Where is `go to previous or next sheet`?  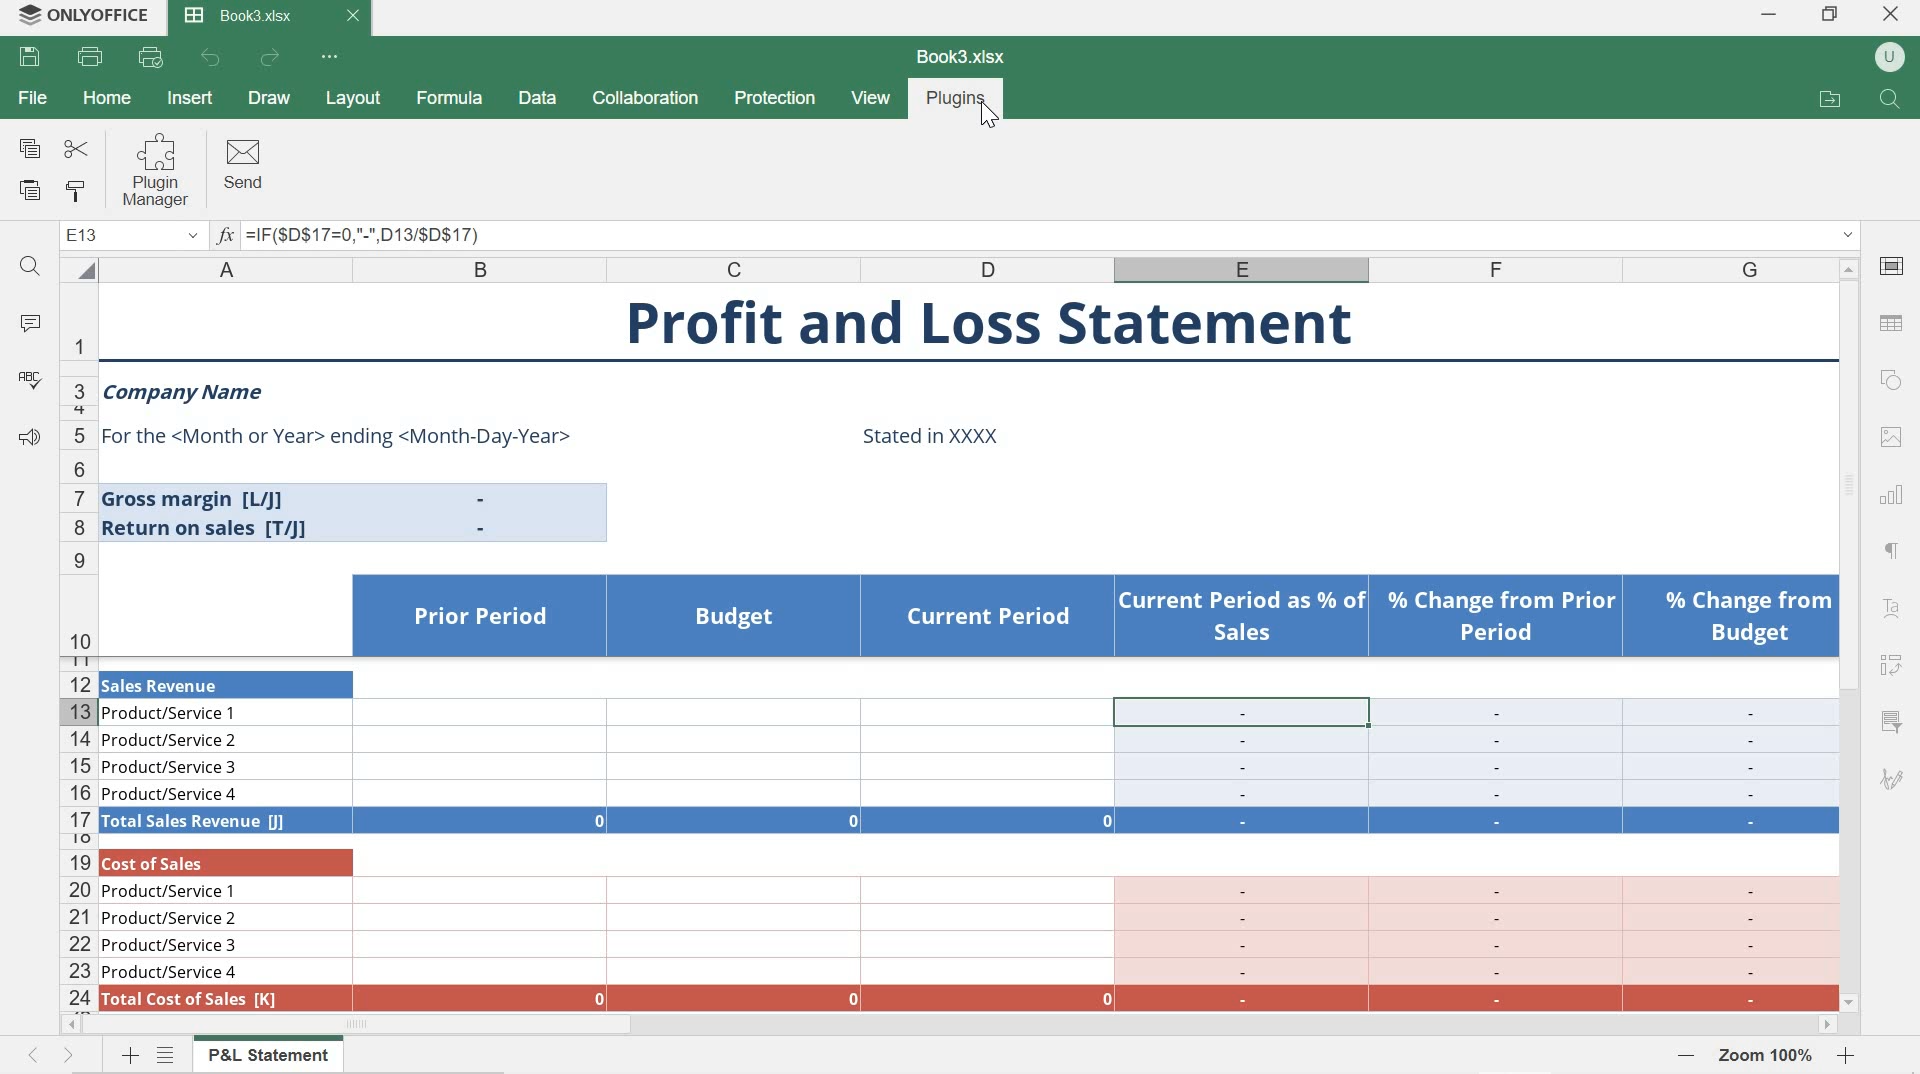
go to previous or next sheet is located at coordinates (48, 1056).